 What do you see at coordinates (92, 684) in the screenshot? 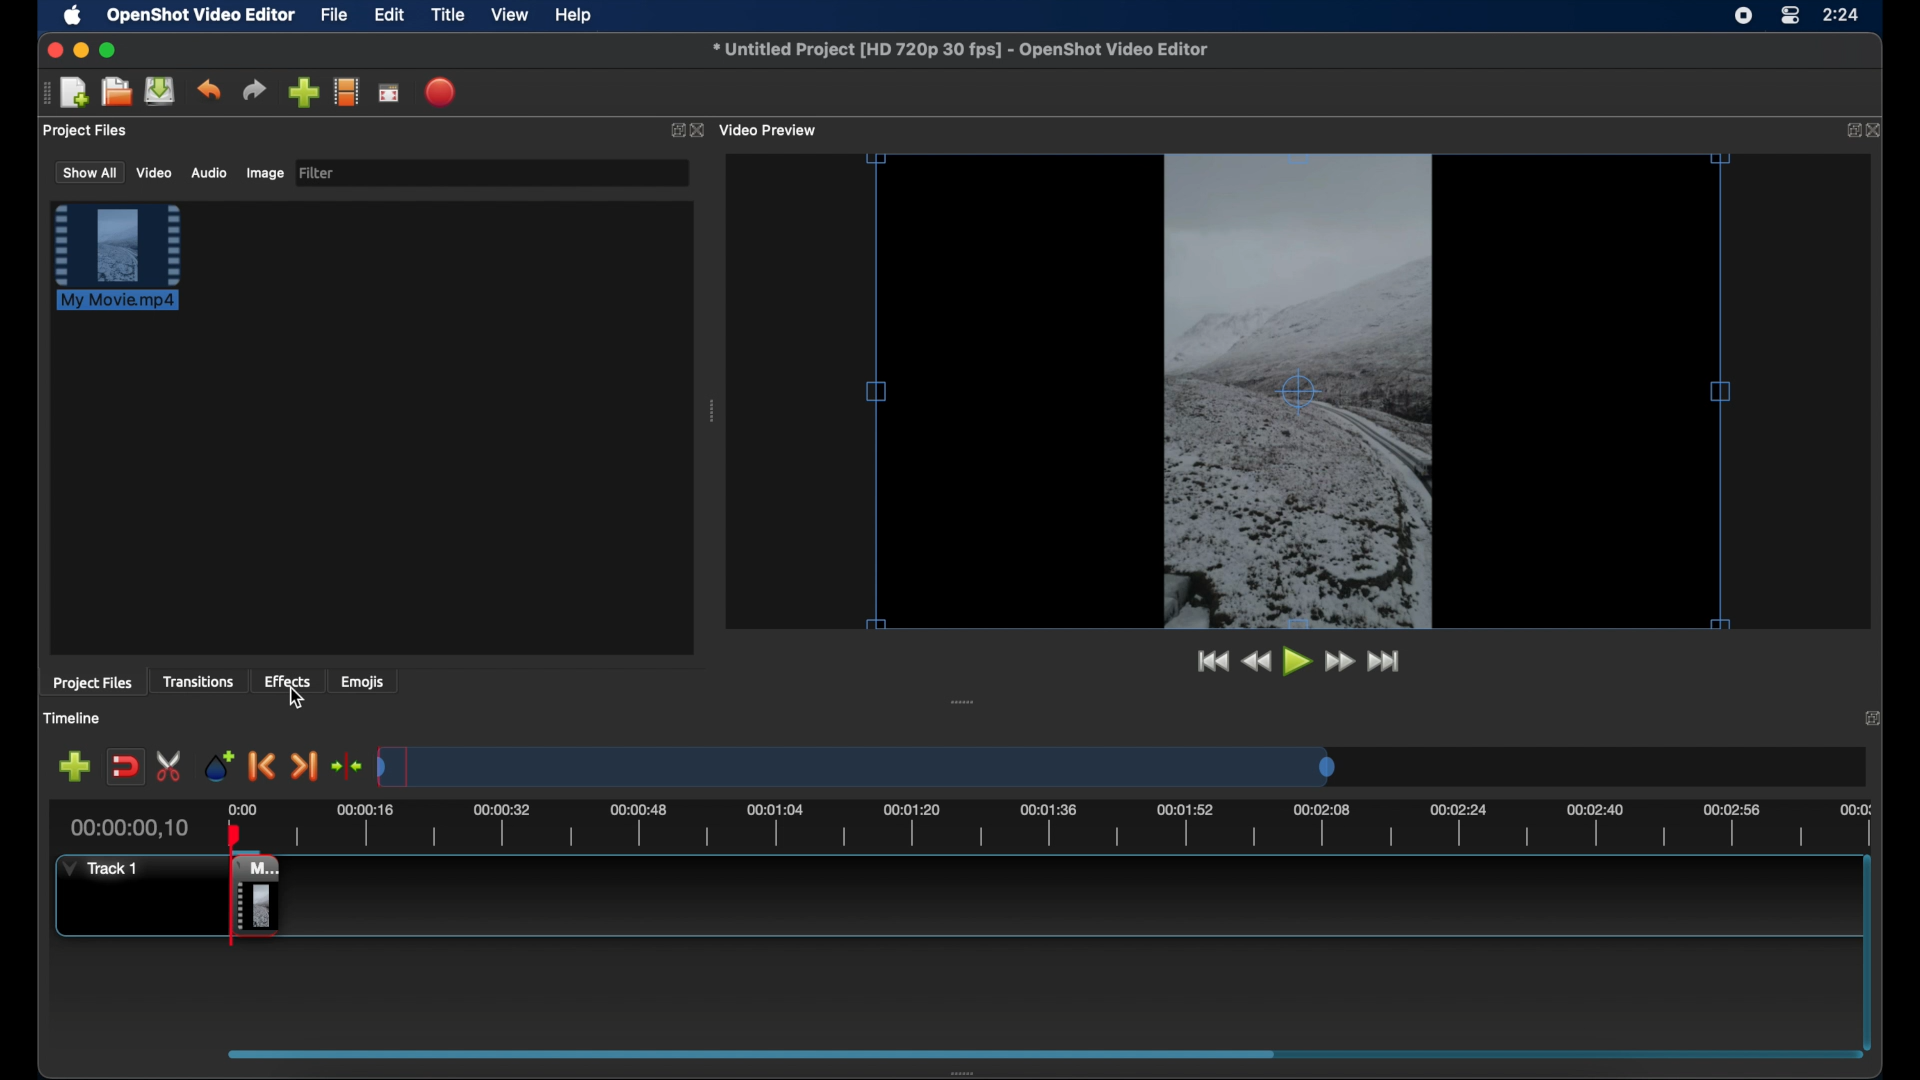
I see `project files` at bounding box center [92, 684].